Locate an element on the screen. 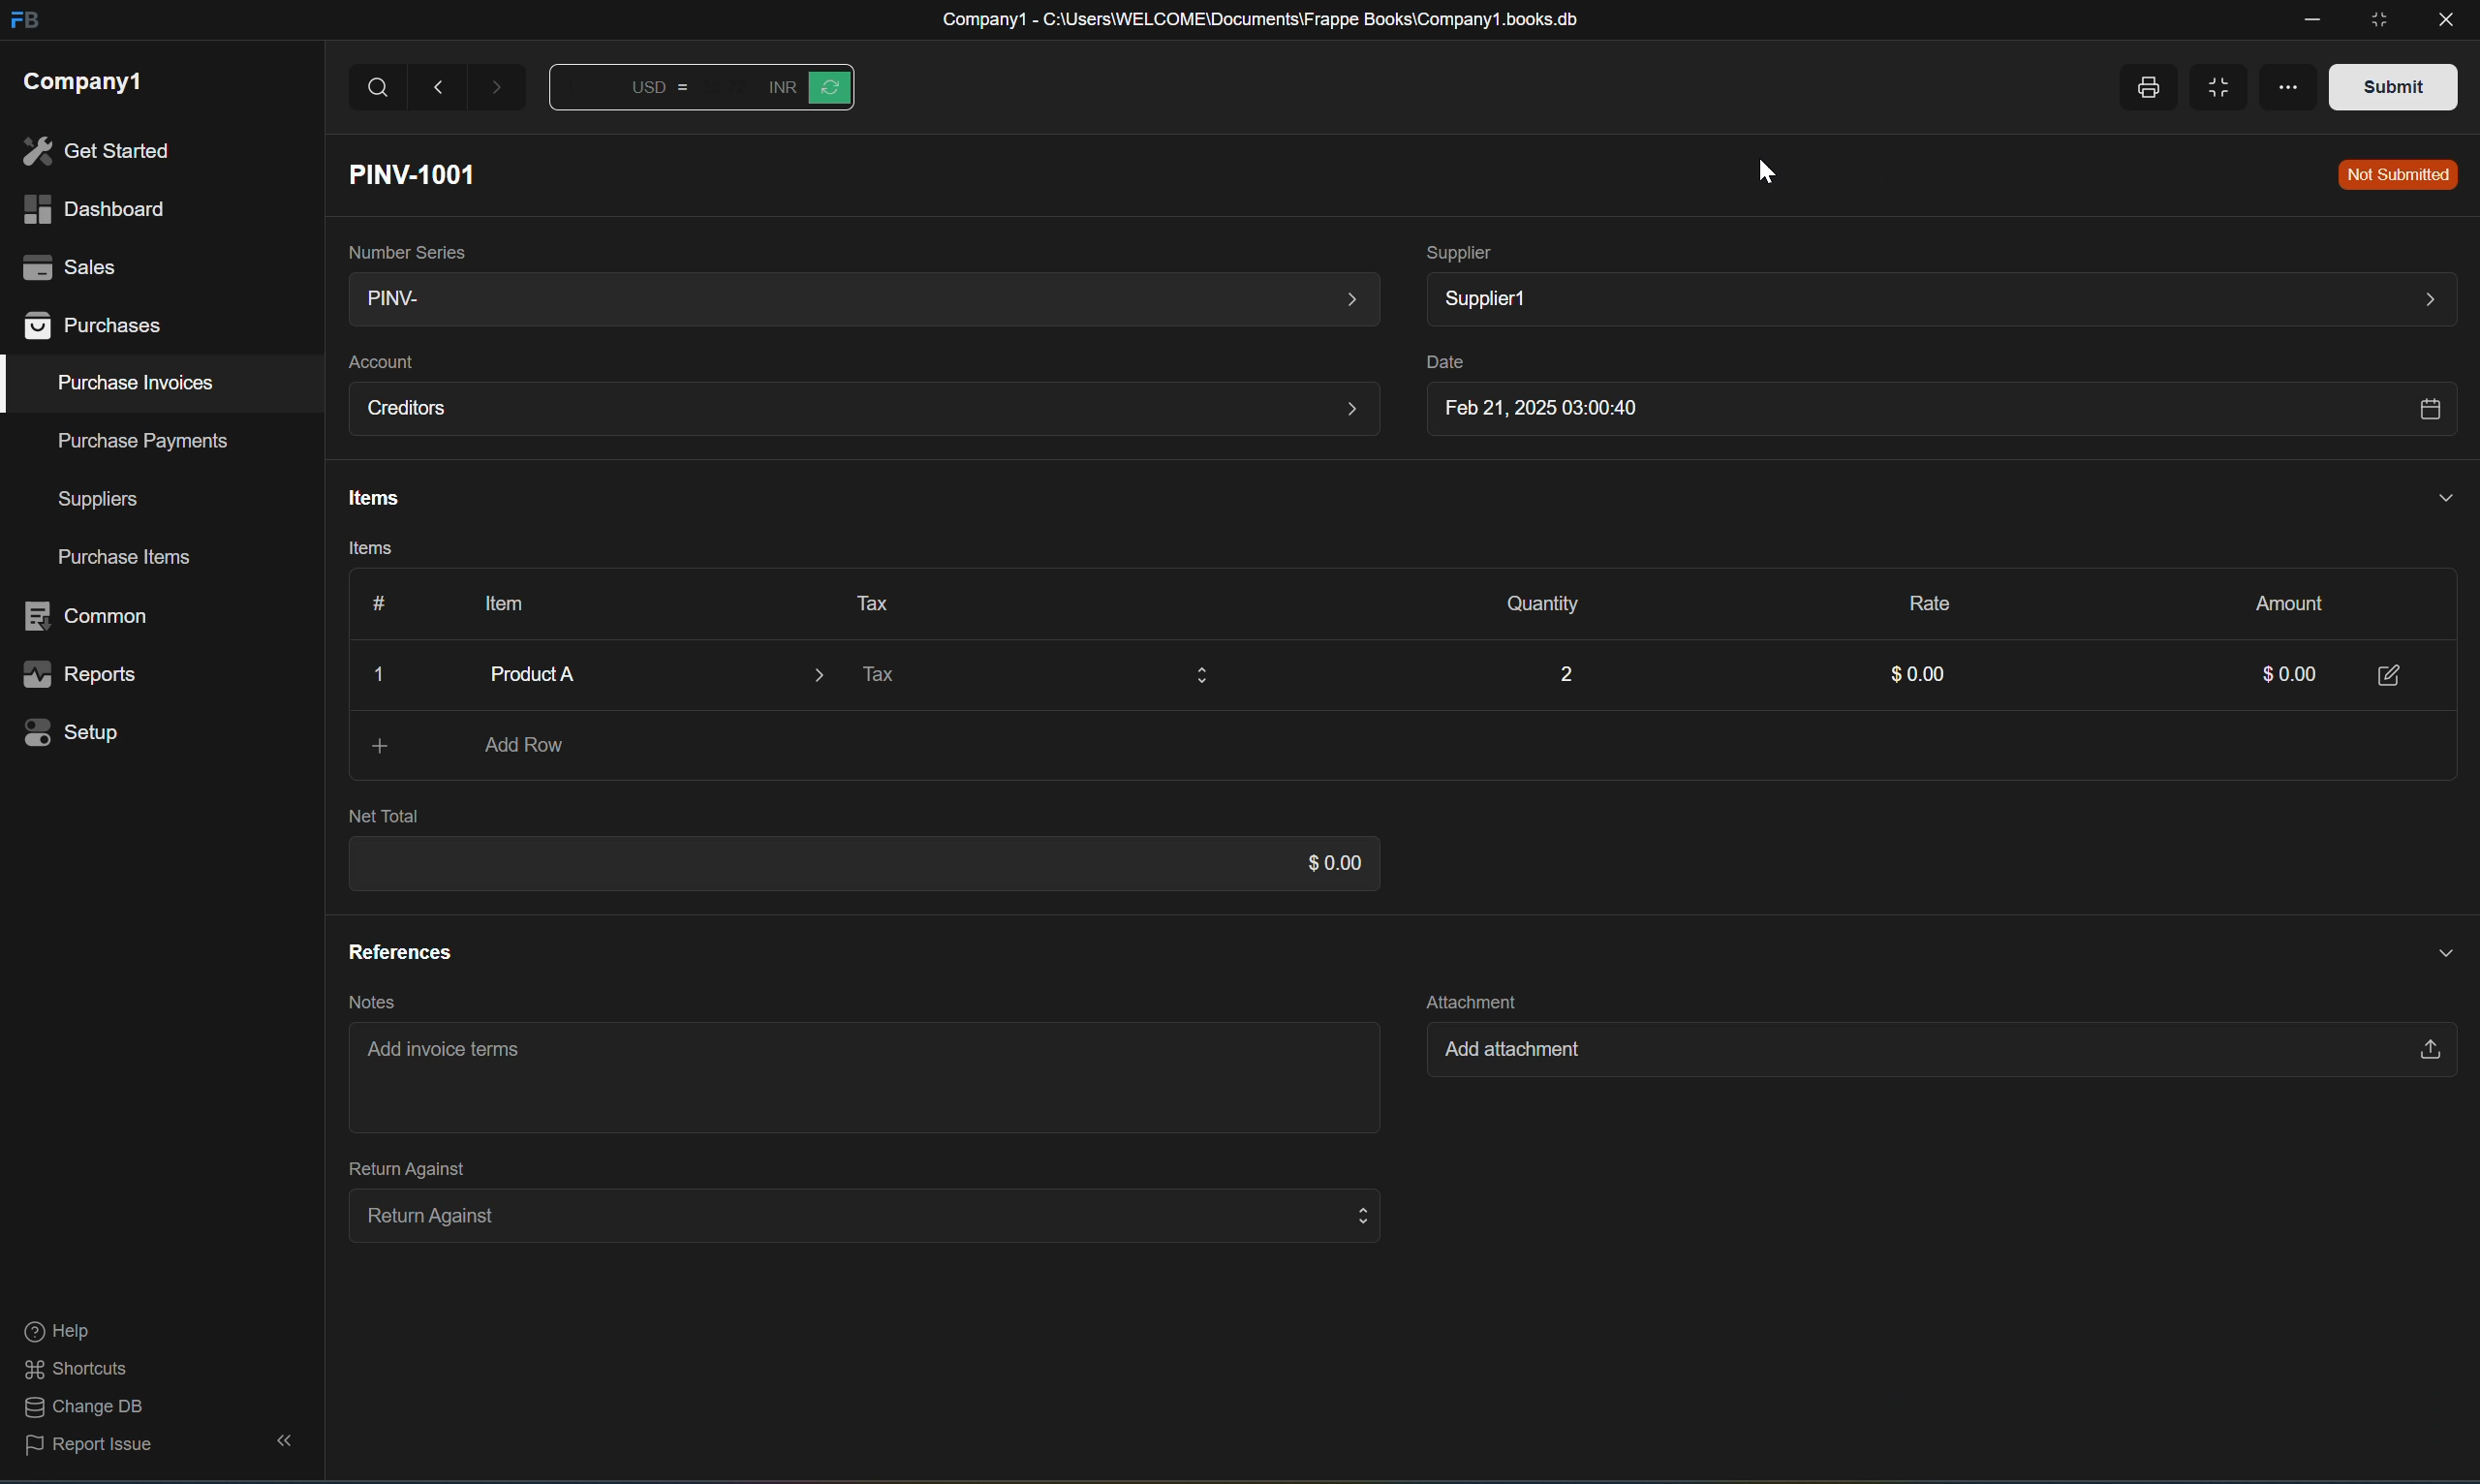 This screenshot has height=1484, width=2480. More options is located at coordinates (2302, 83).